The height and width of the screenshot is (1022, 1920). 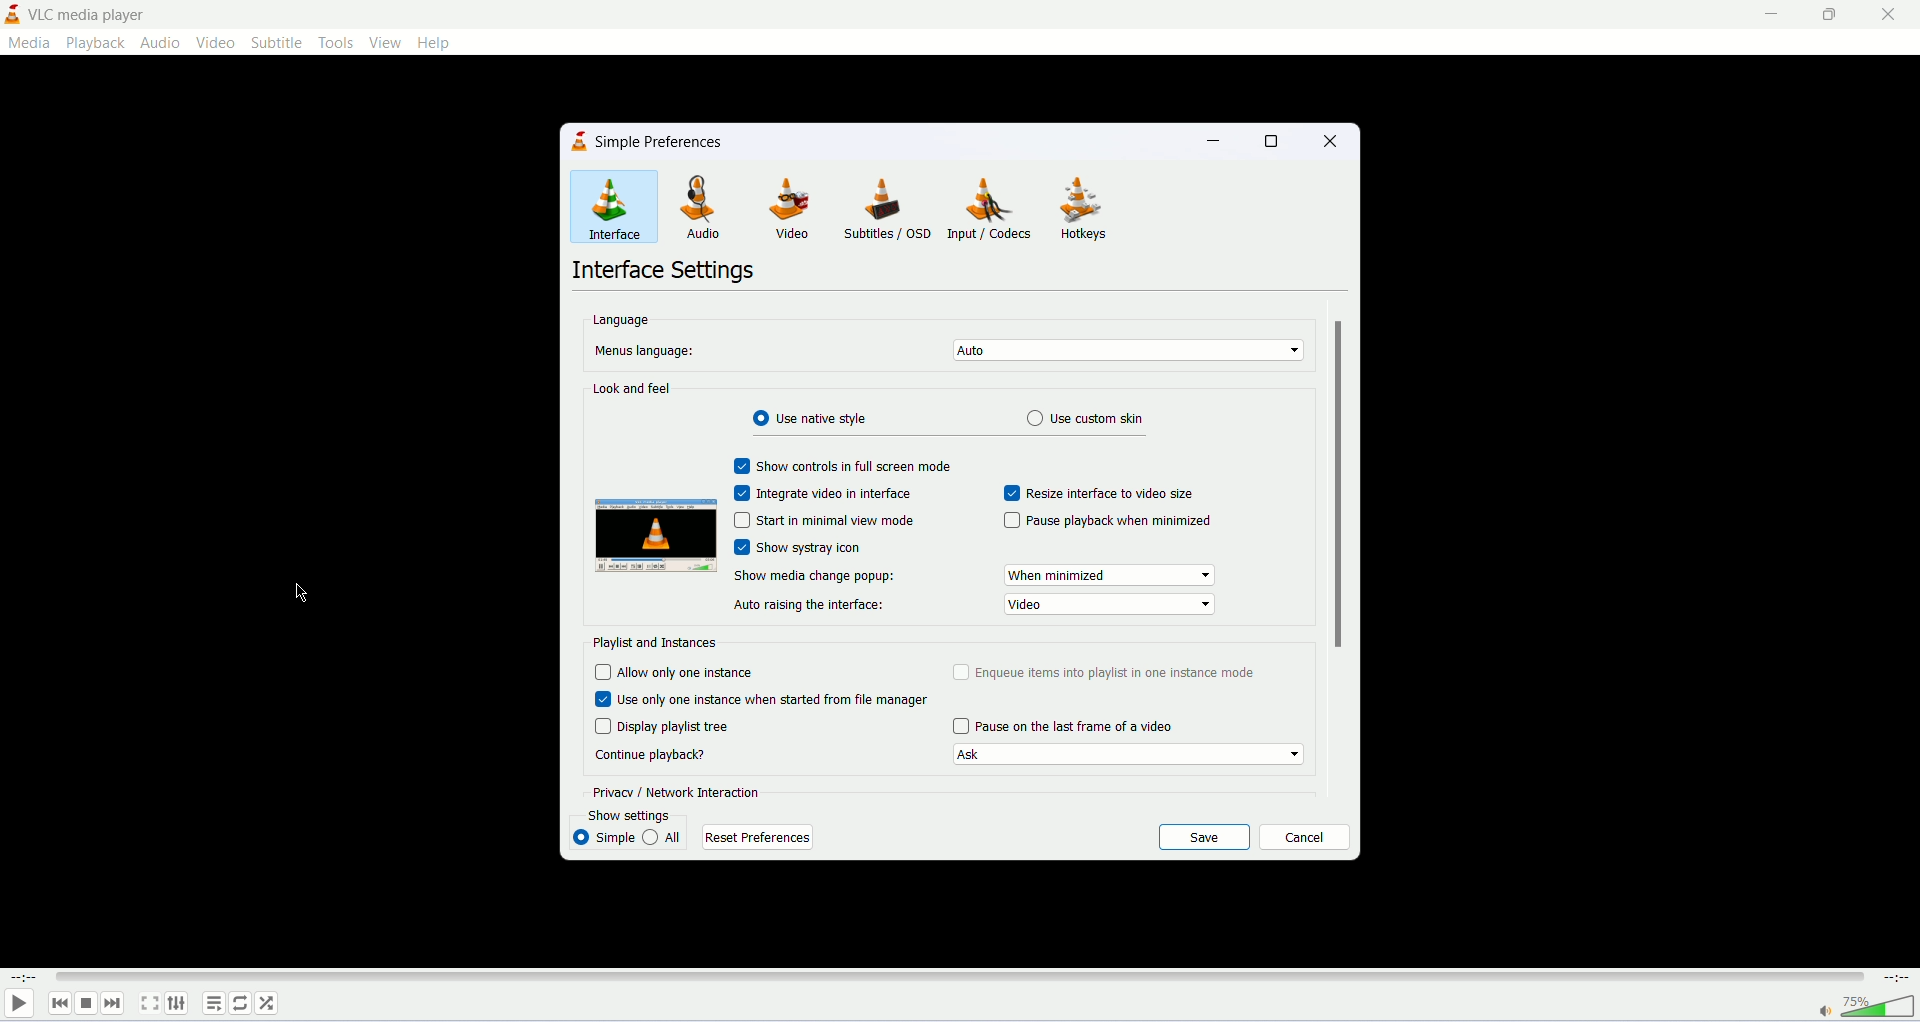 I want to click on interface, so click(x=615, y=207).